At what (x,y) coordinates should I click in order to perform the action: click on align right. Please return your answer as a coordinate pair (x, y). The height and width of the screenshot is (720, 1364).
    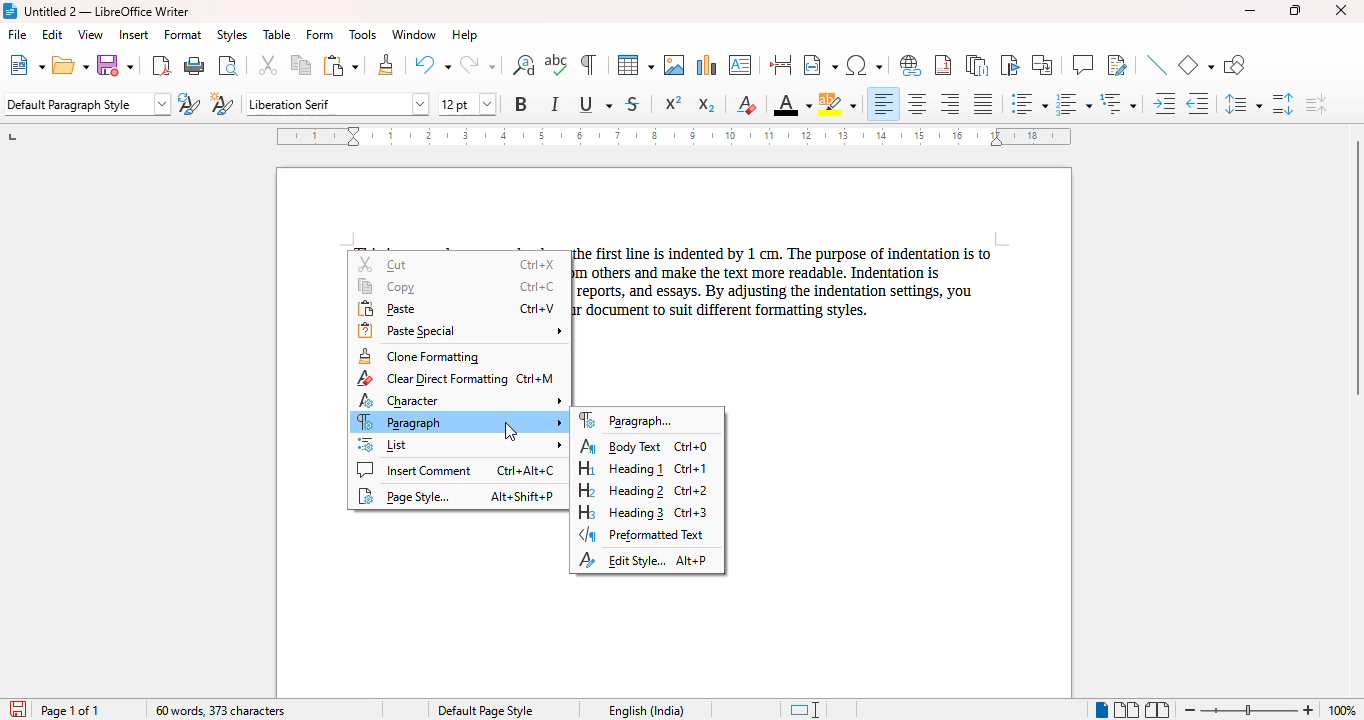
    Looking at the image, I should click on (949, 103).